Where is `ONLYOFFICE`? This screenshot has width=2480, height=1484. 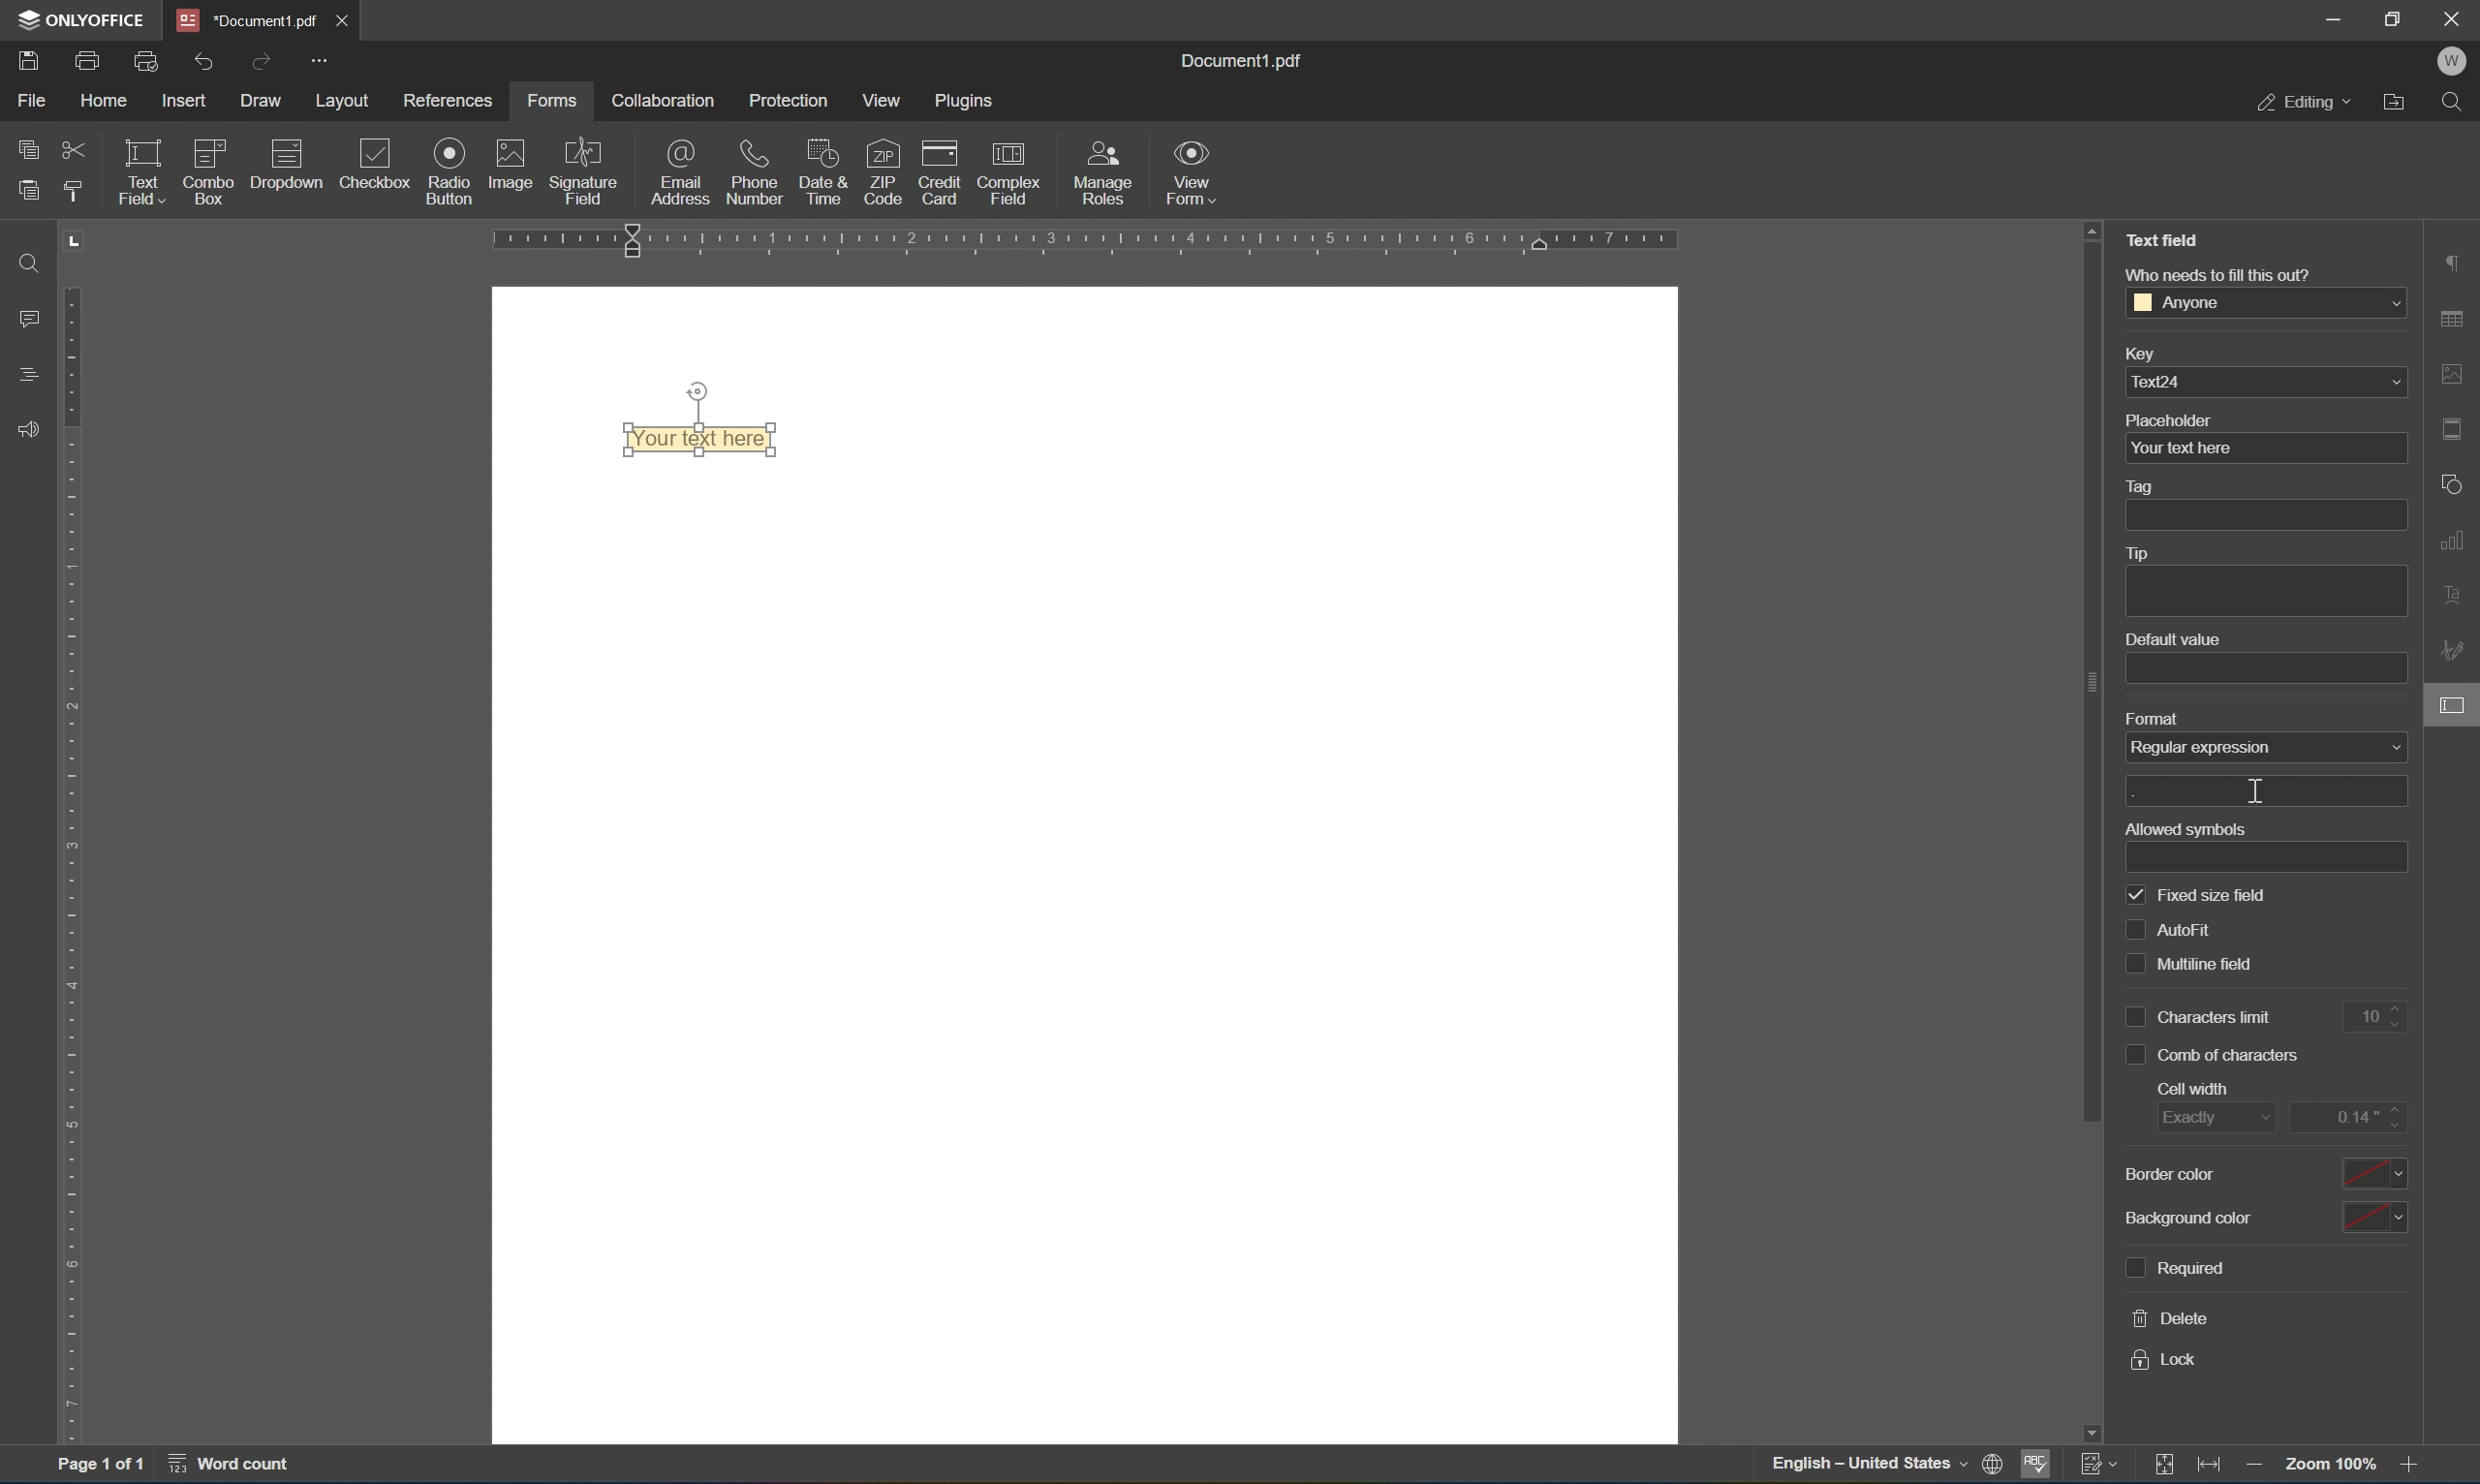
ONLYOFFICE is located at coordinates (81, 19).